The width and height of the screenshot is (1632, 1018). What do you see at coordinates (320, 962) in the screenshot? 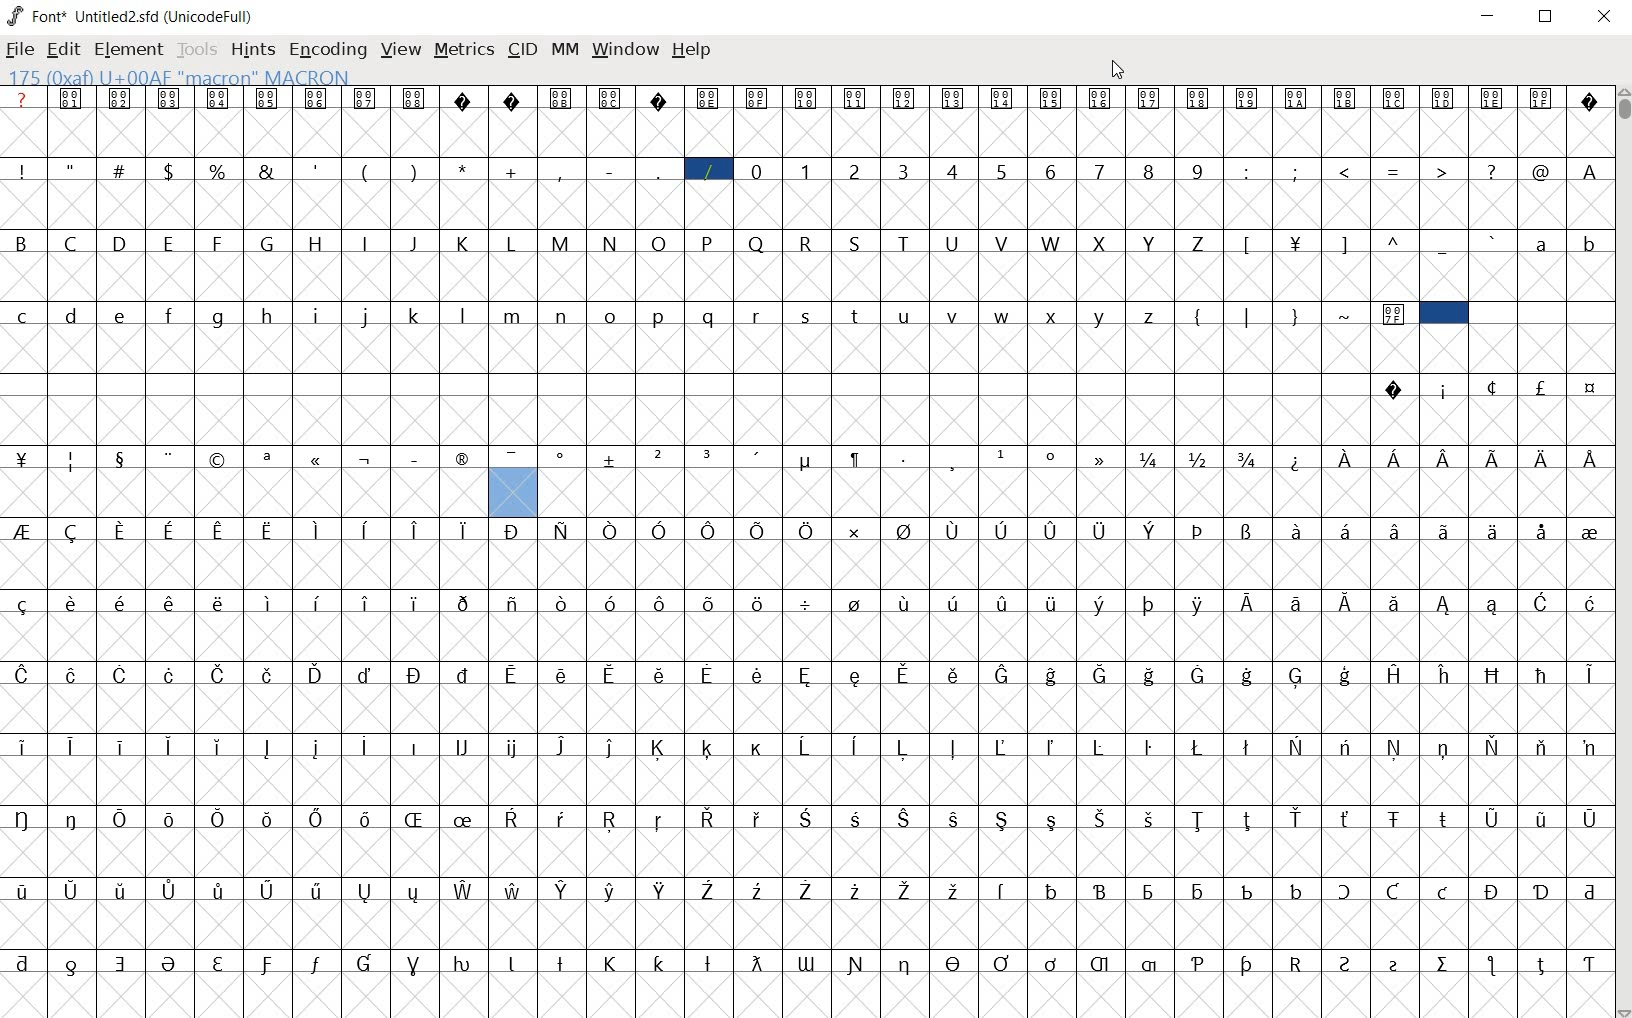
I see `Symbol` at bounding box center [320, 962].